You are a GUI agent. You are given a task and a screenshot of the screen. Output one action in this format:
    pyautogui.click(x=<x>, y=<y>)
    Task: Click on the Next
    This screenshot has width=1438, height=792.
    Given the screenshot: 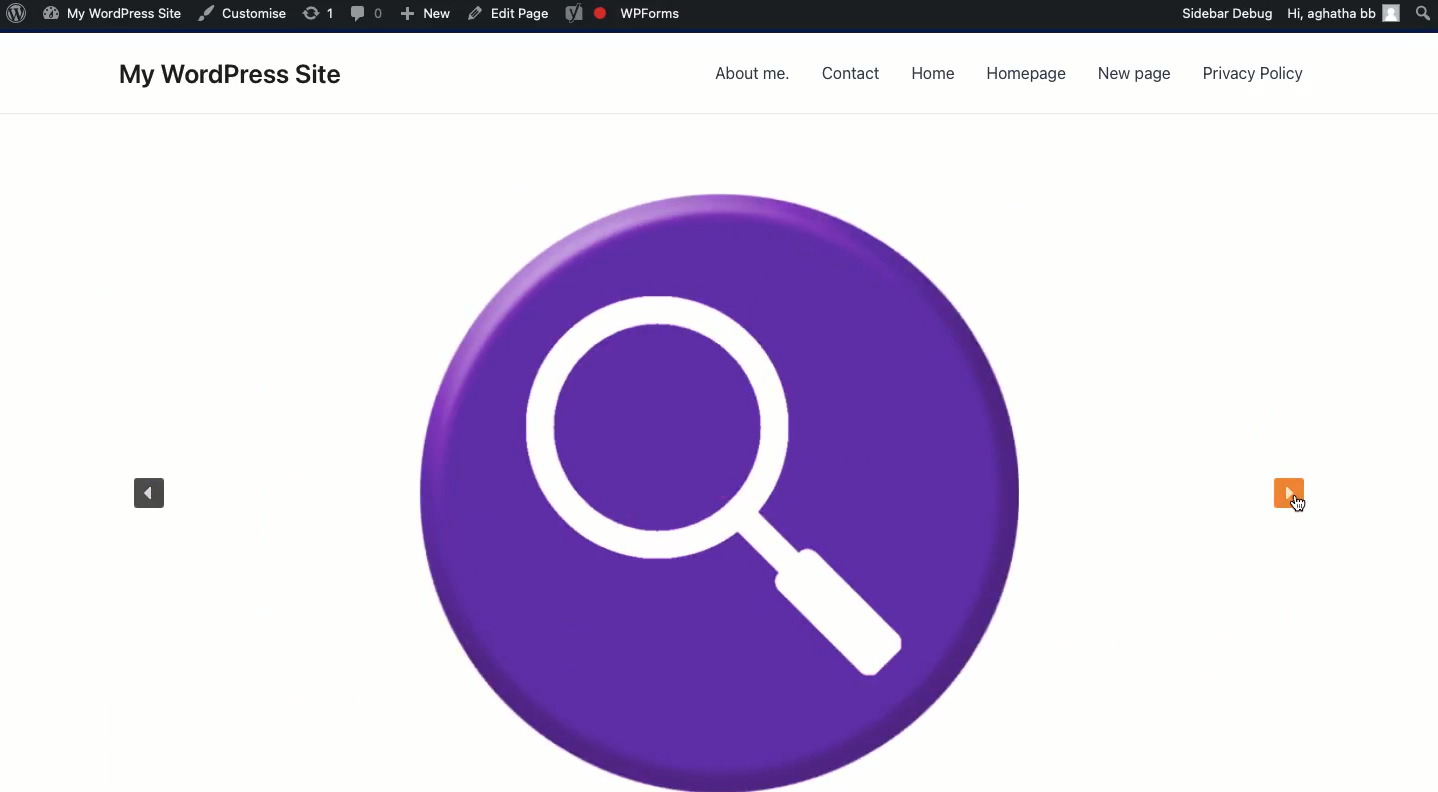 What is the action you would take?
    pyautogui.click(x=1291, y=496)
    